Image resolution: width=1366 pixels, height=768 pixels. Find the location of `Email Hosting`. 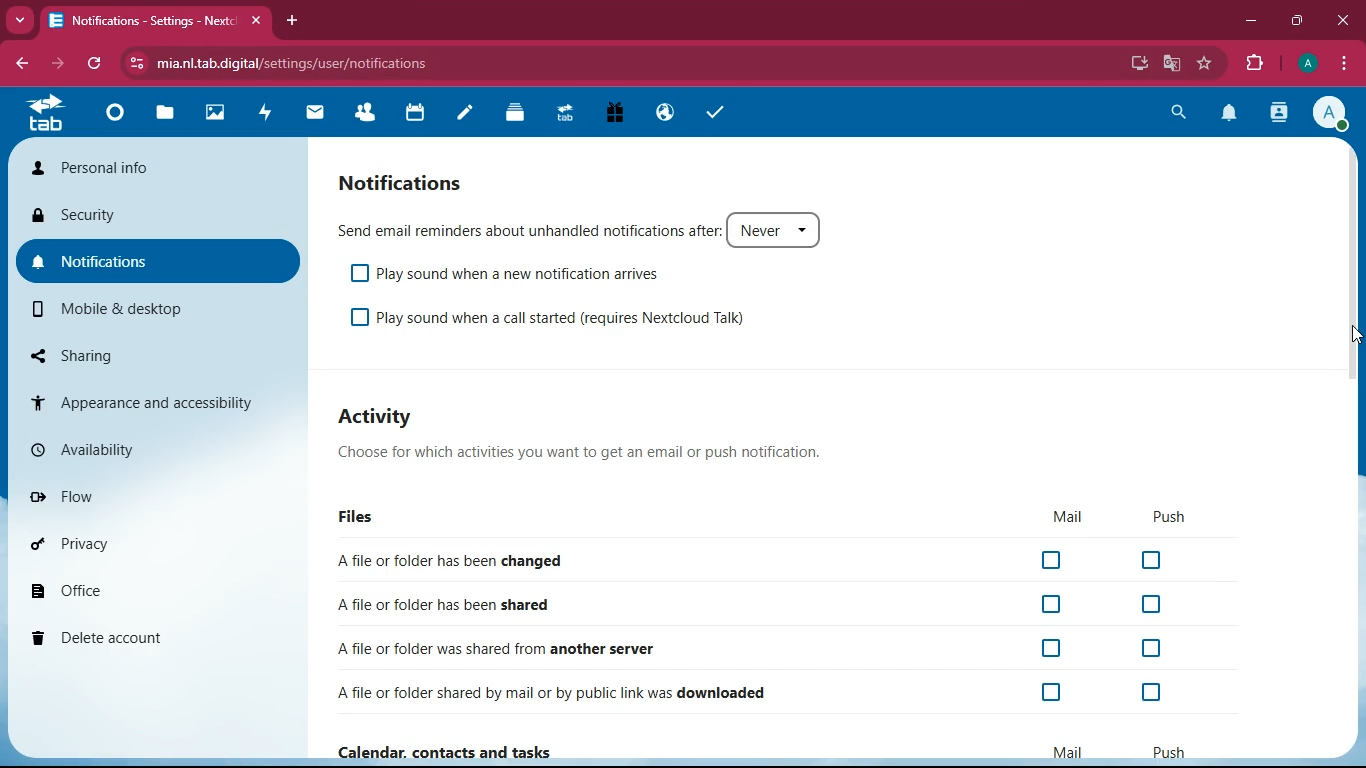

Email Hosting is located at coordinates (666, 115).